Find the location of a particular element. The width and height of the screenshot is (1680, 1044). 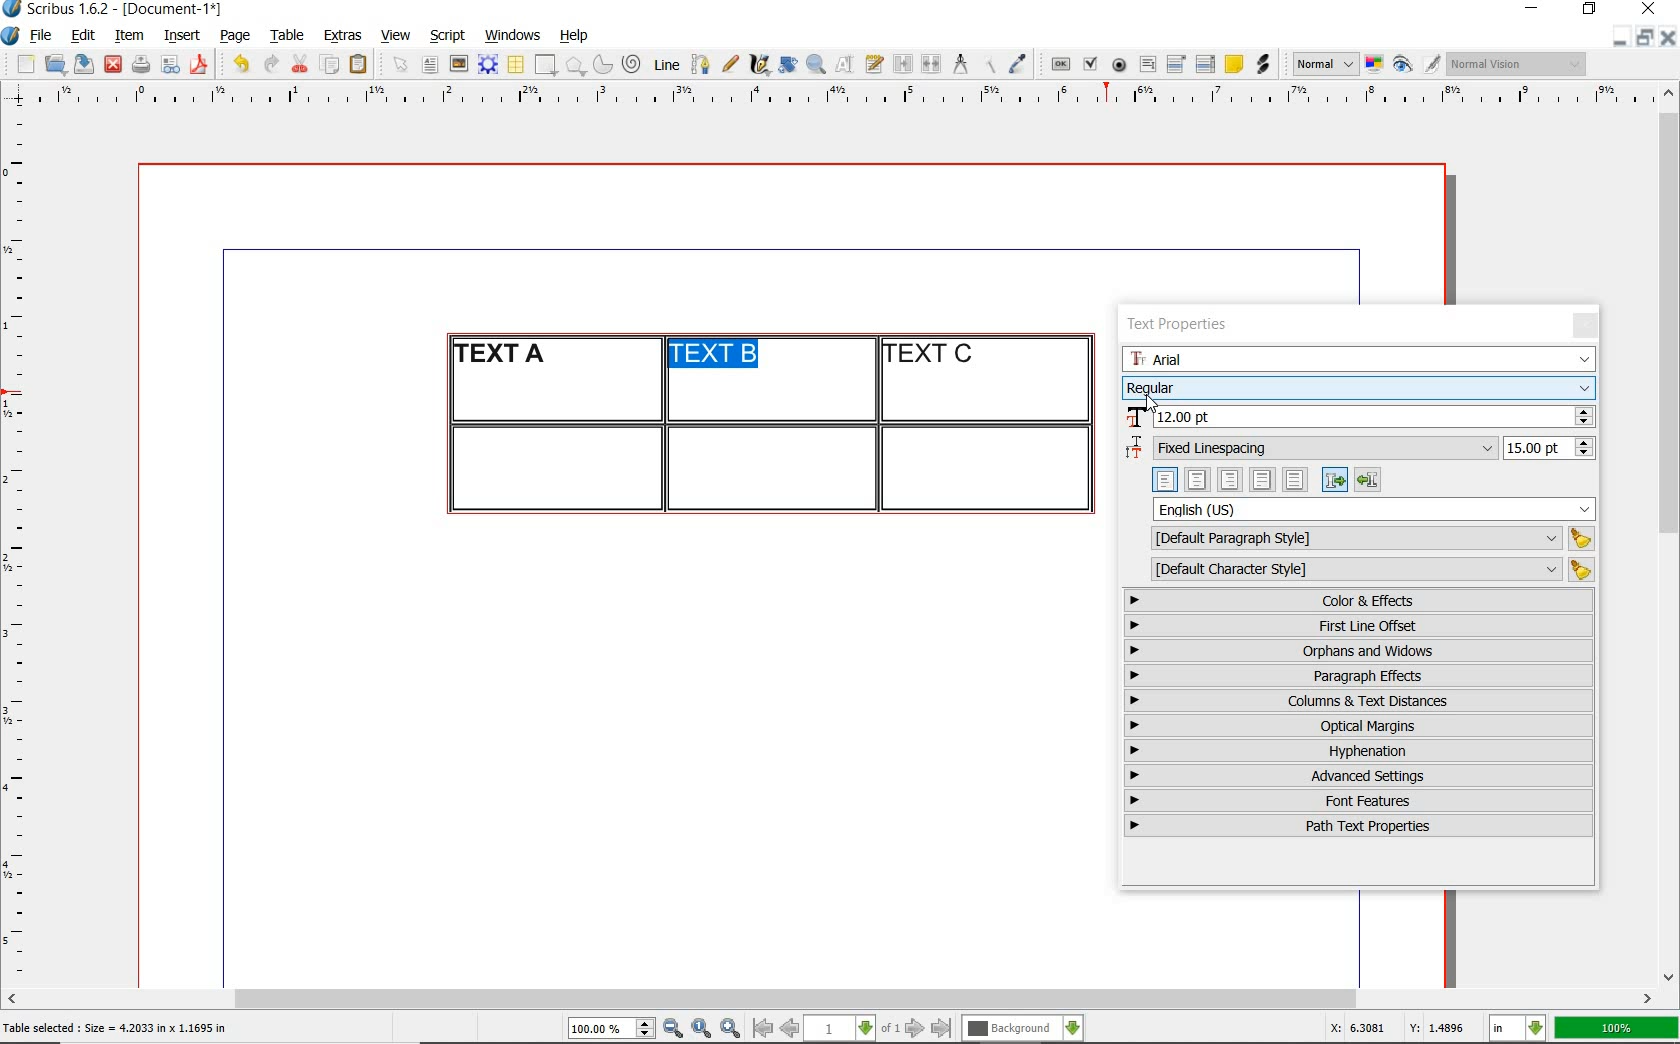

font size is located at coordinates (1359, 418).